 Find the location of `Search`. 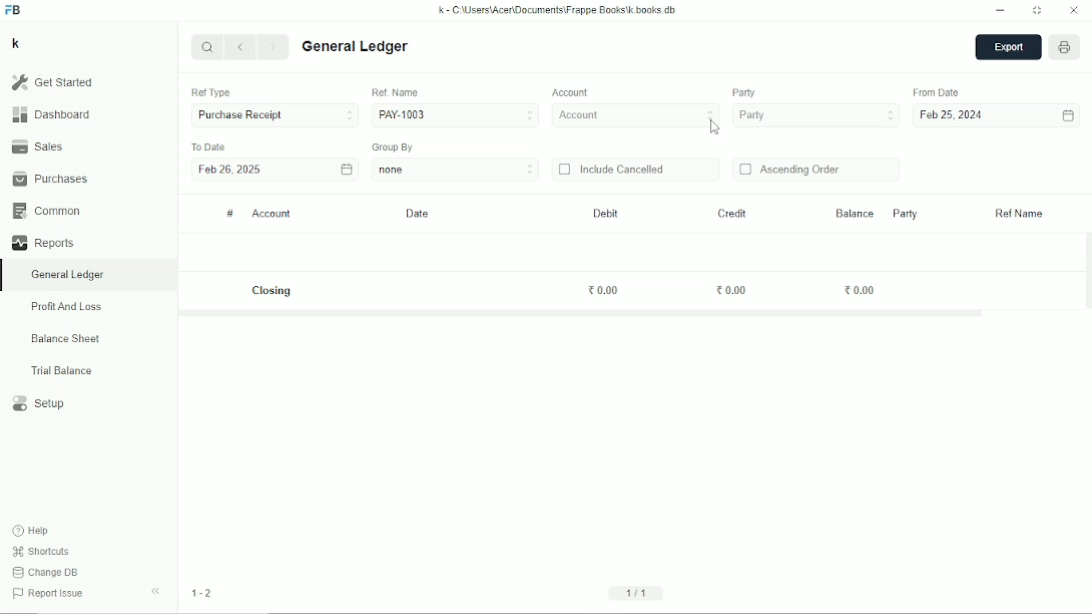

Search is located at coordinates (207, 46).